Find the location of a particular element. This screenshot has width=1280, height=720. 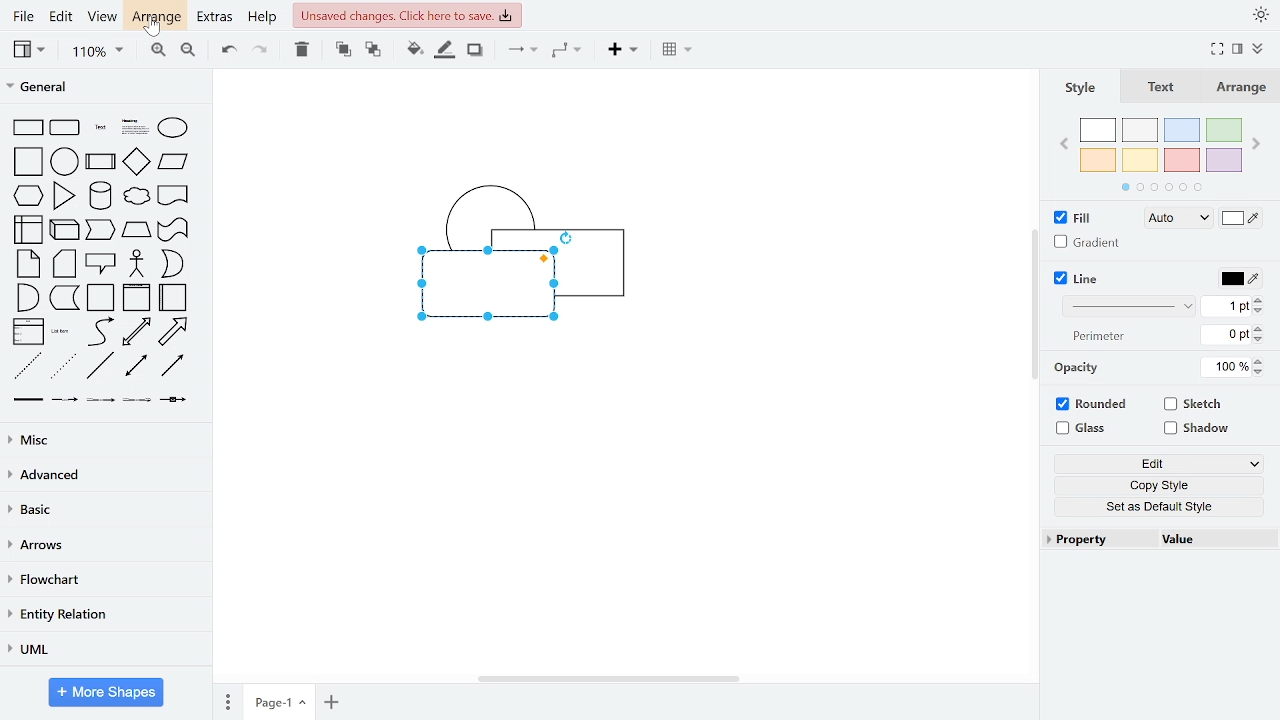

to back is located at coordinates (370, 51).